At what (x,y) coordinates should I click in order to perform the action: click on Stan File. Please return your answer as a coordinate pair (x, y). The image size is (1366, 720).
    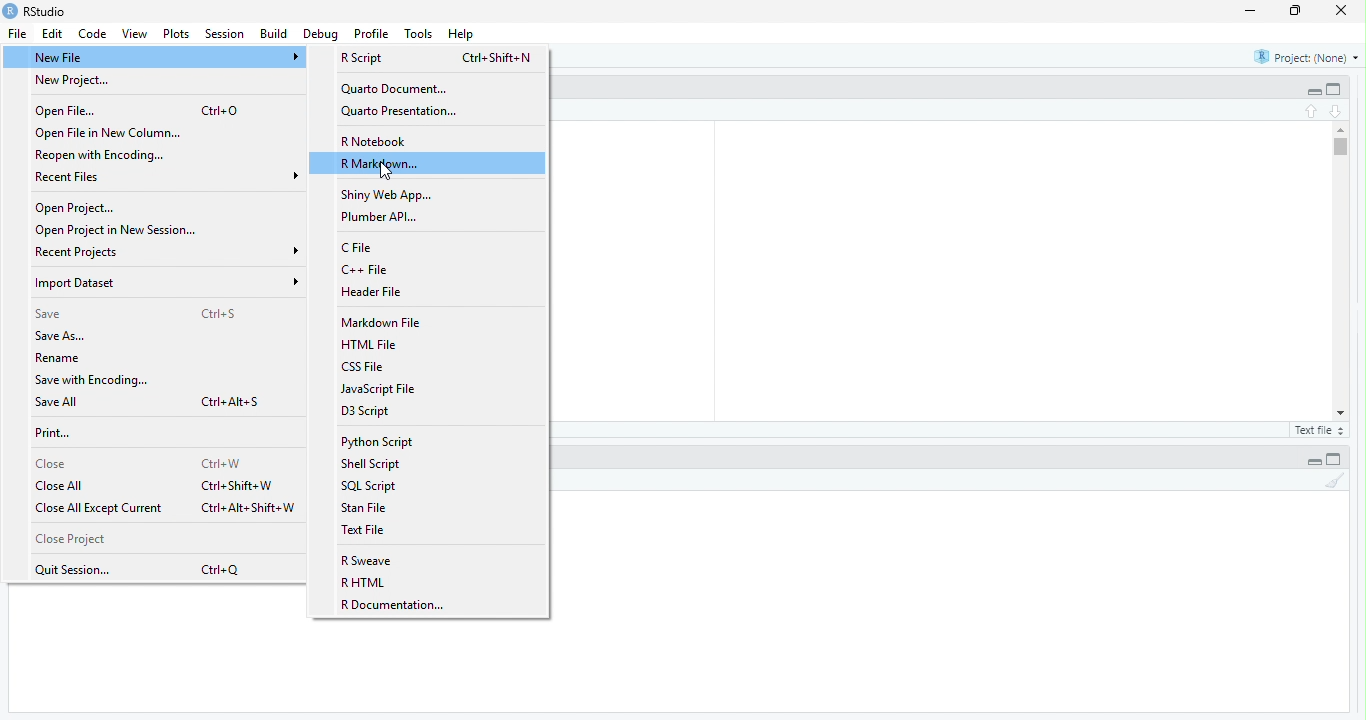
    Looking at the image, I should click on (365, 508).